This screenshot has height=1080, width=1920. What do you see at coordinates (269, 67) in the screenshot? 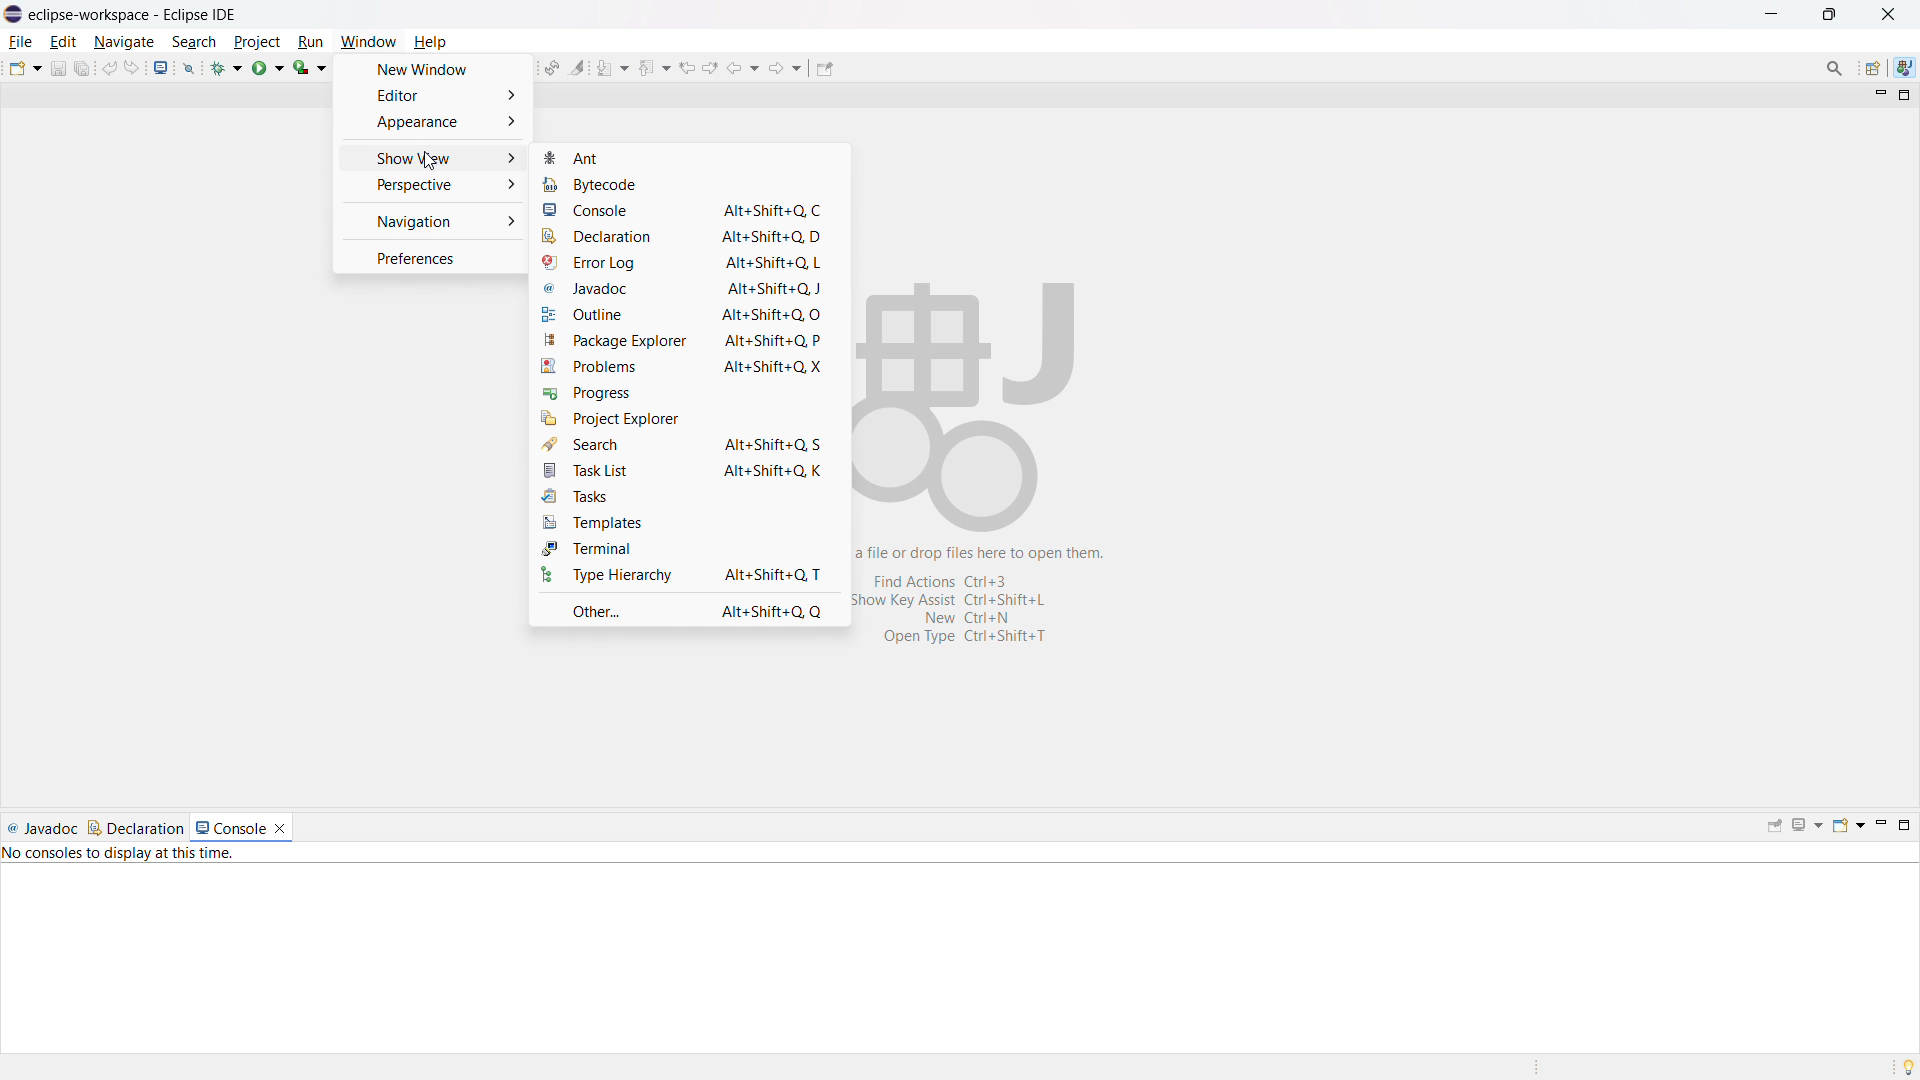
I see `run` at bounding box center [269, 67].